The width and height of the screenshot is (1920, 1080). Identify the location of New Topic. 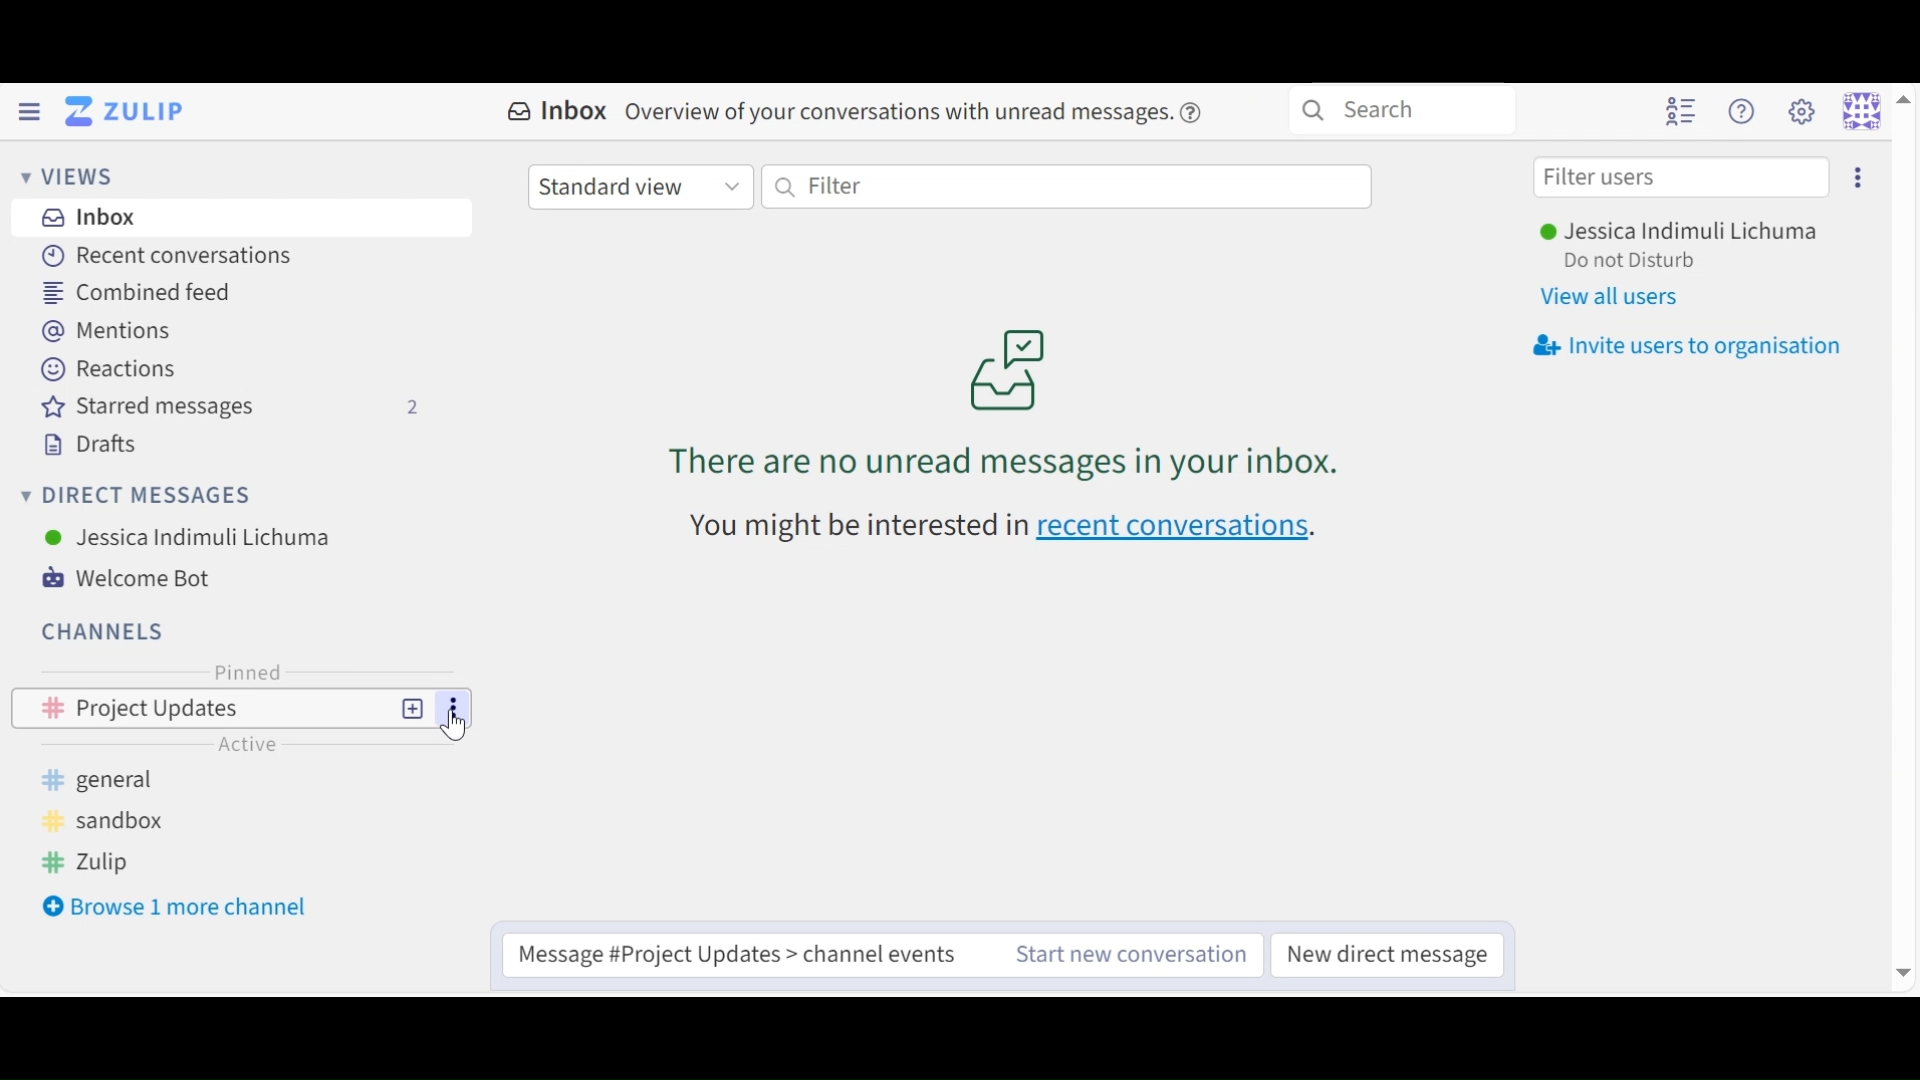
(413, 705).